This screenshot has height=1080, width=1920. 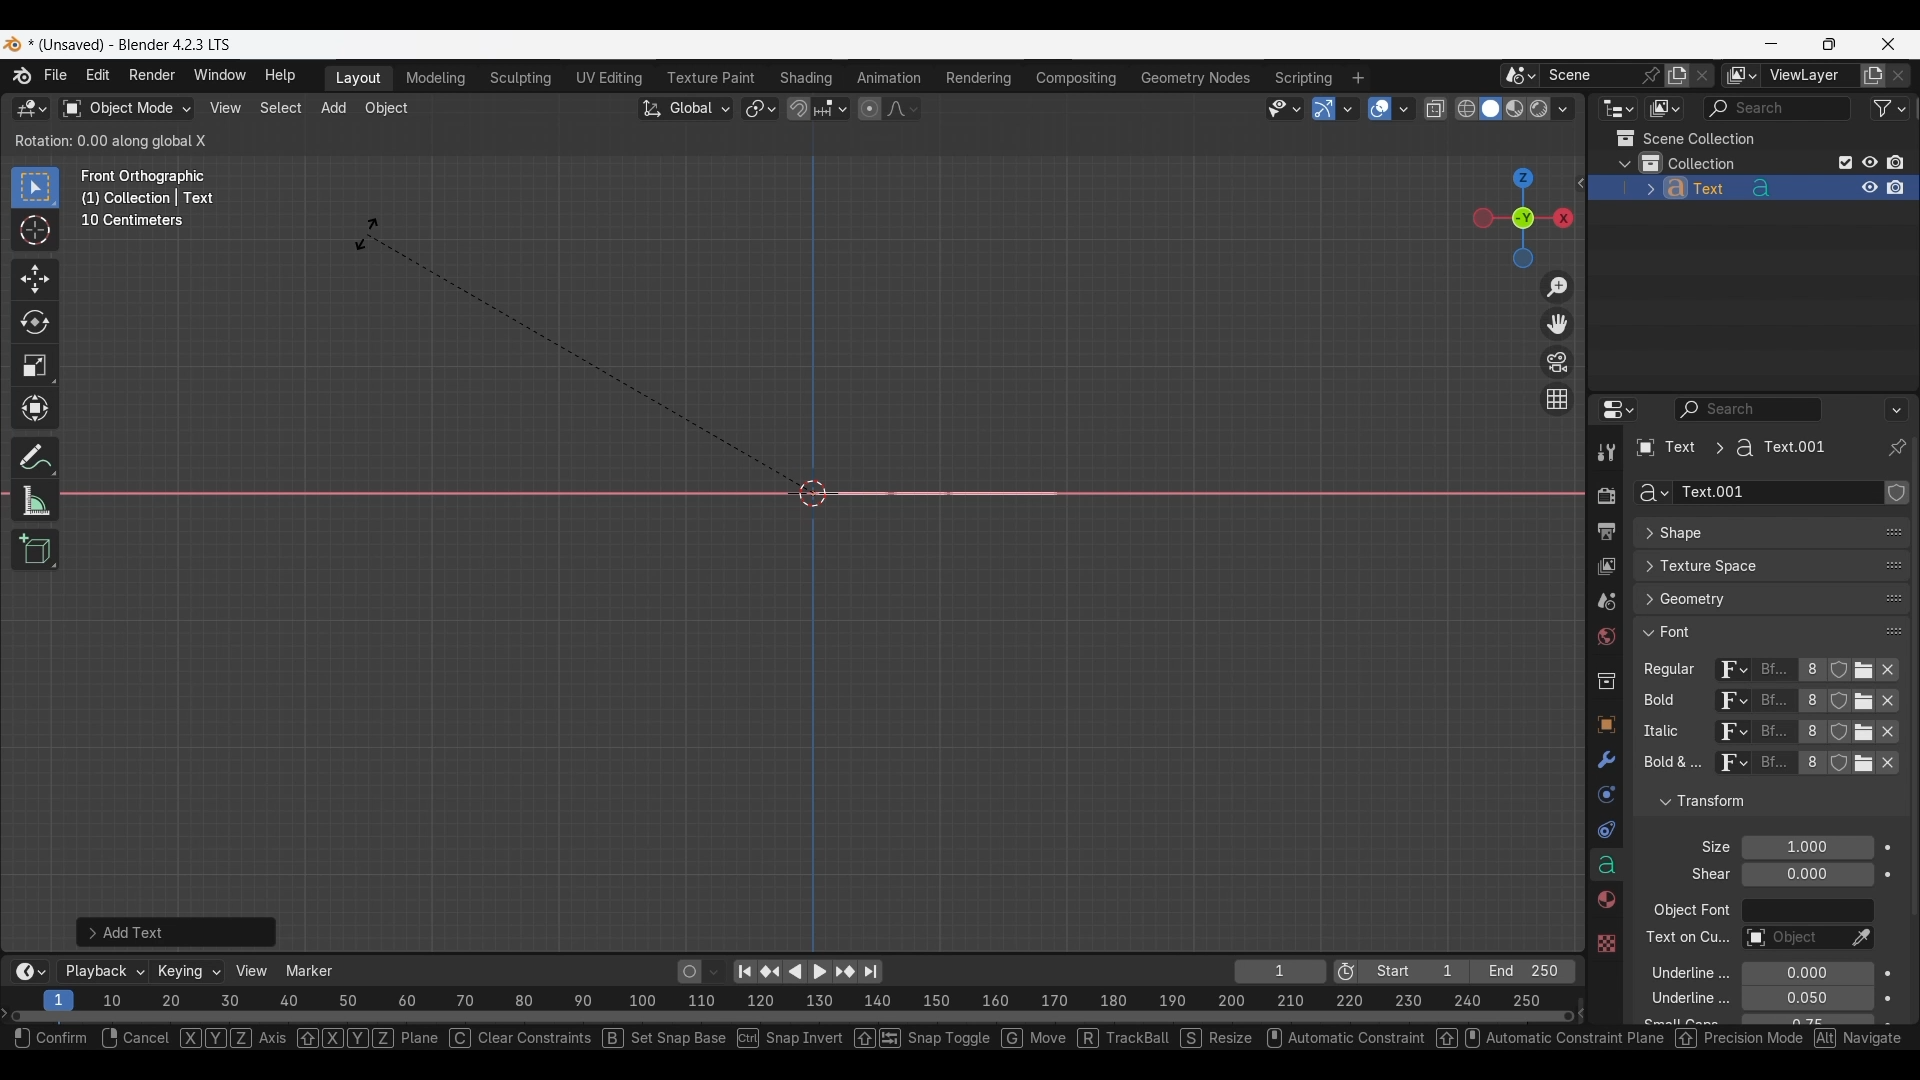 What do you see at coordinates (1582, 1012) in the screenshot?
I see `Decrease frames space` at bounding box center [1582, 1012].